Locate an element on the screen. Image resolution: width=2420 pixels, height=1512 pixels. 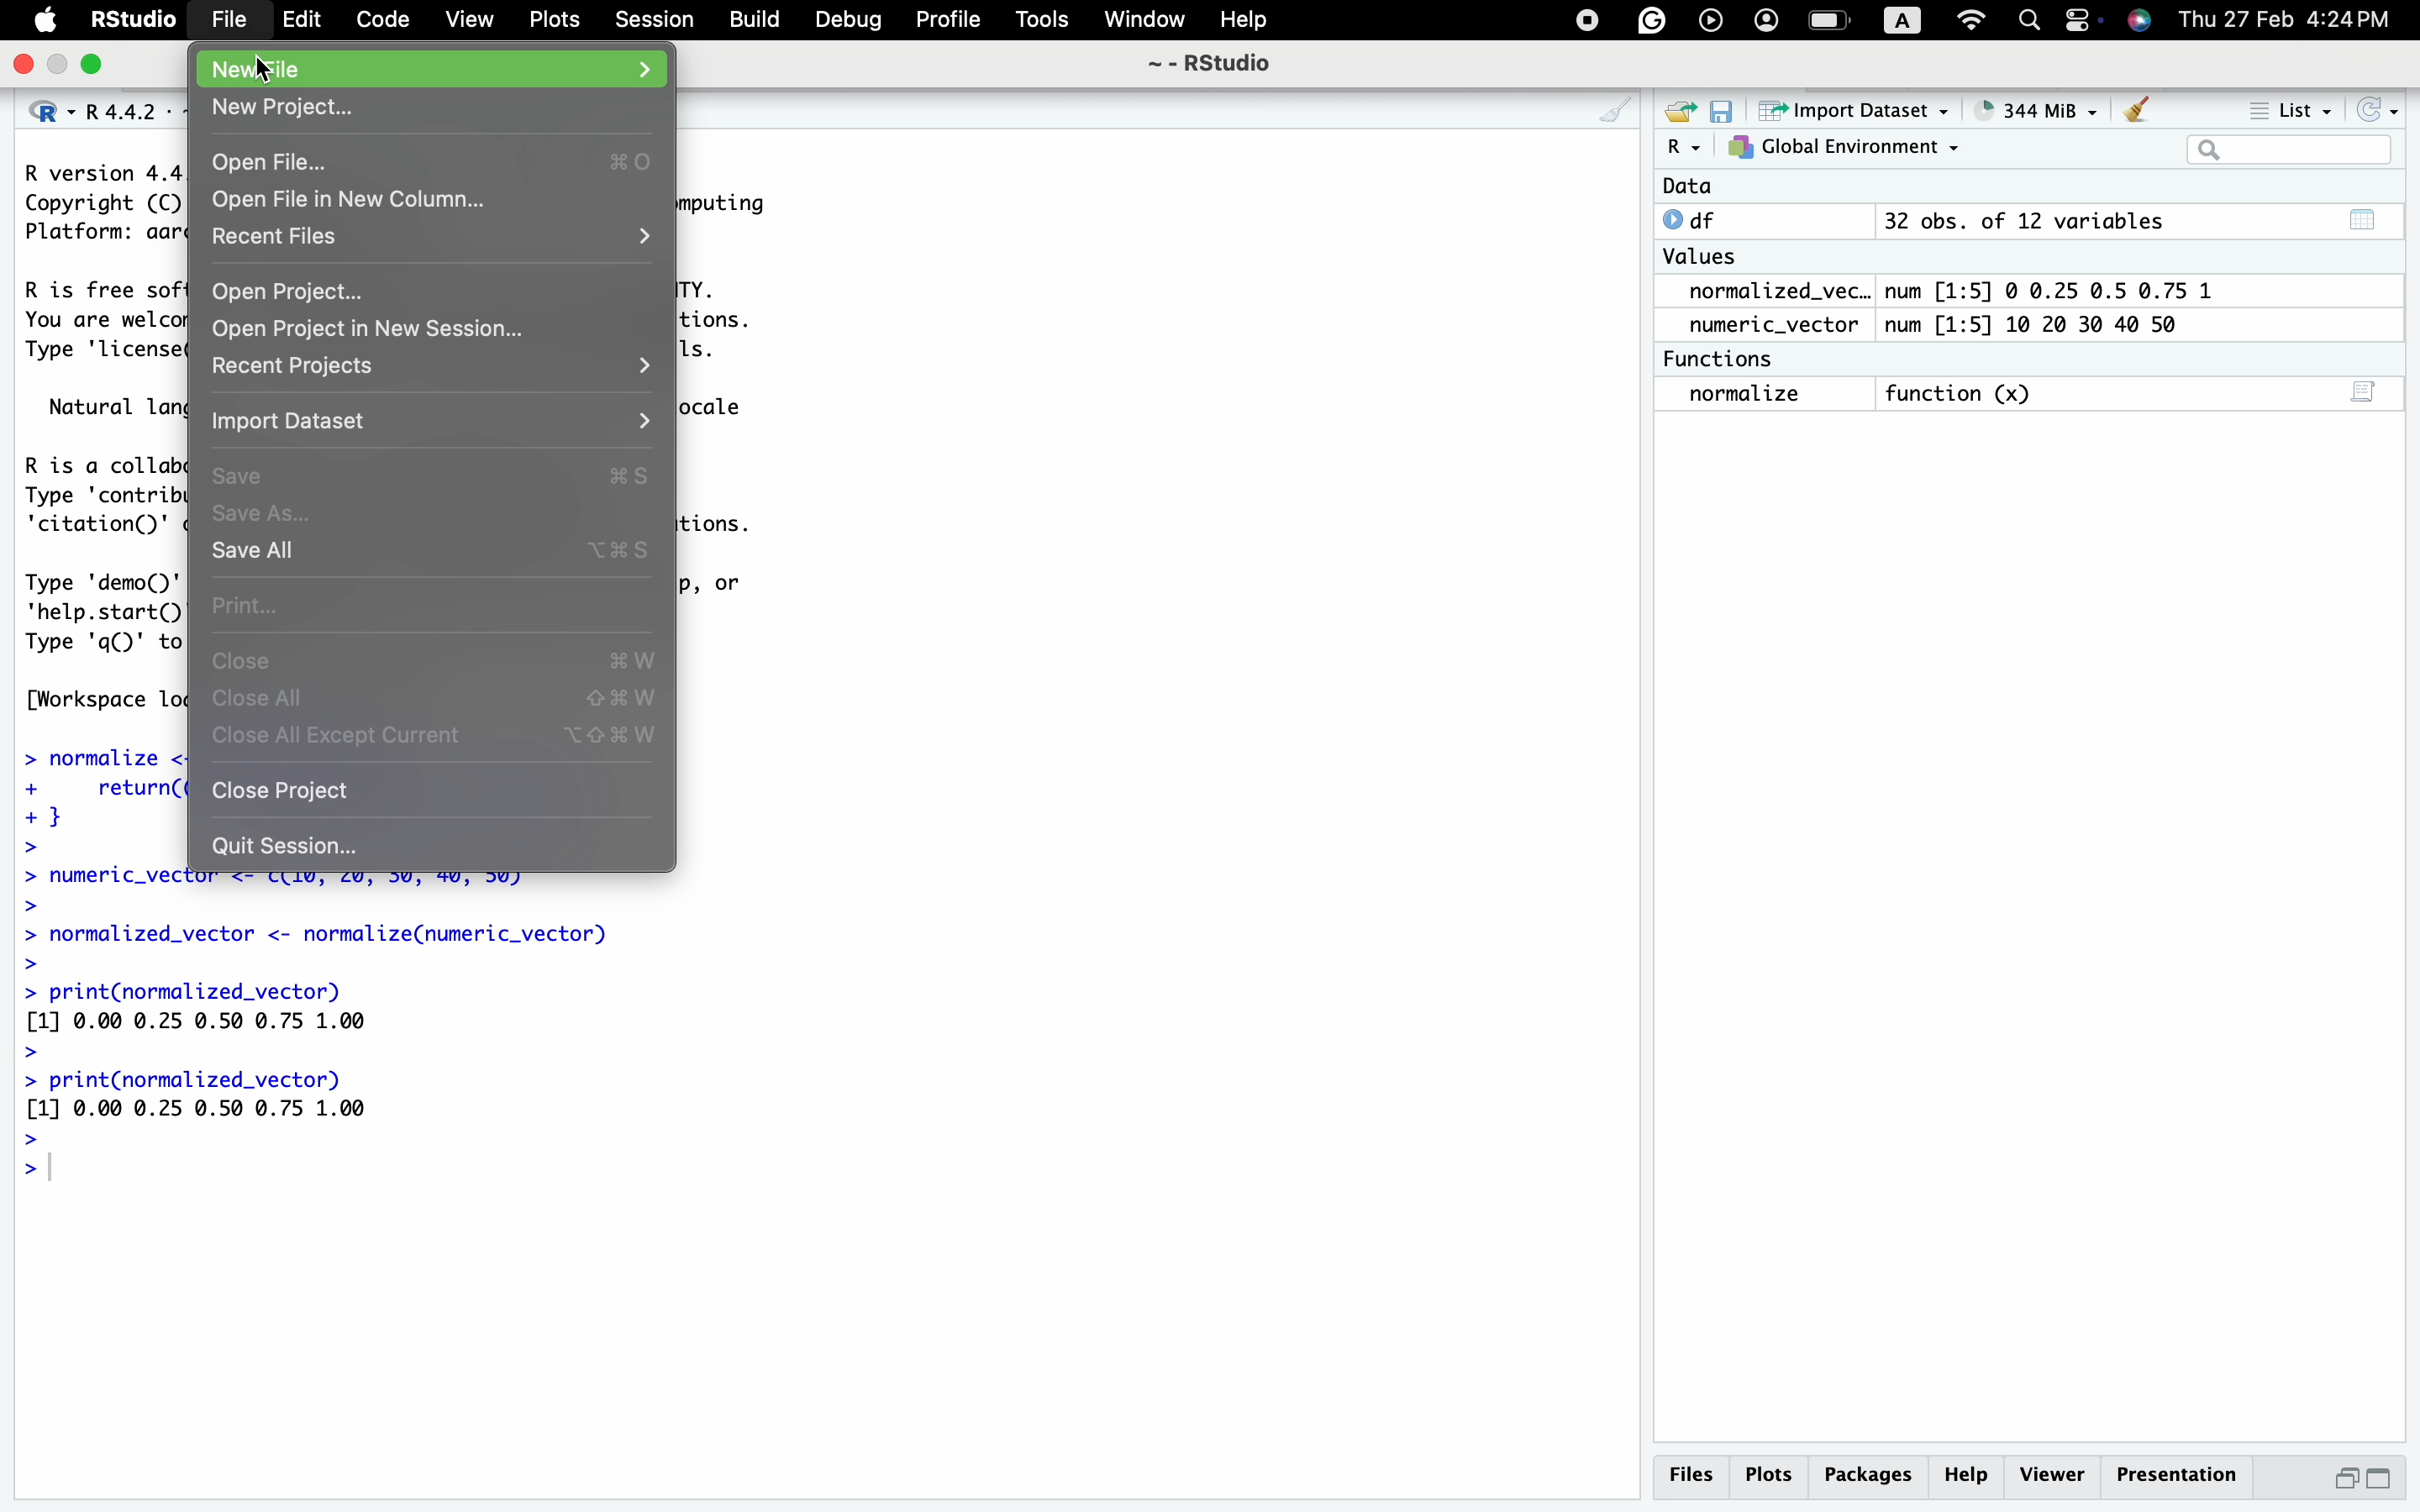
Viewer is located at coordinates (2053, 1475).